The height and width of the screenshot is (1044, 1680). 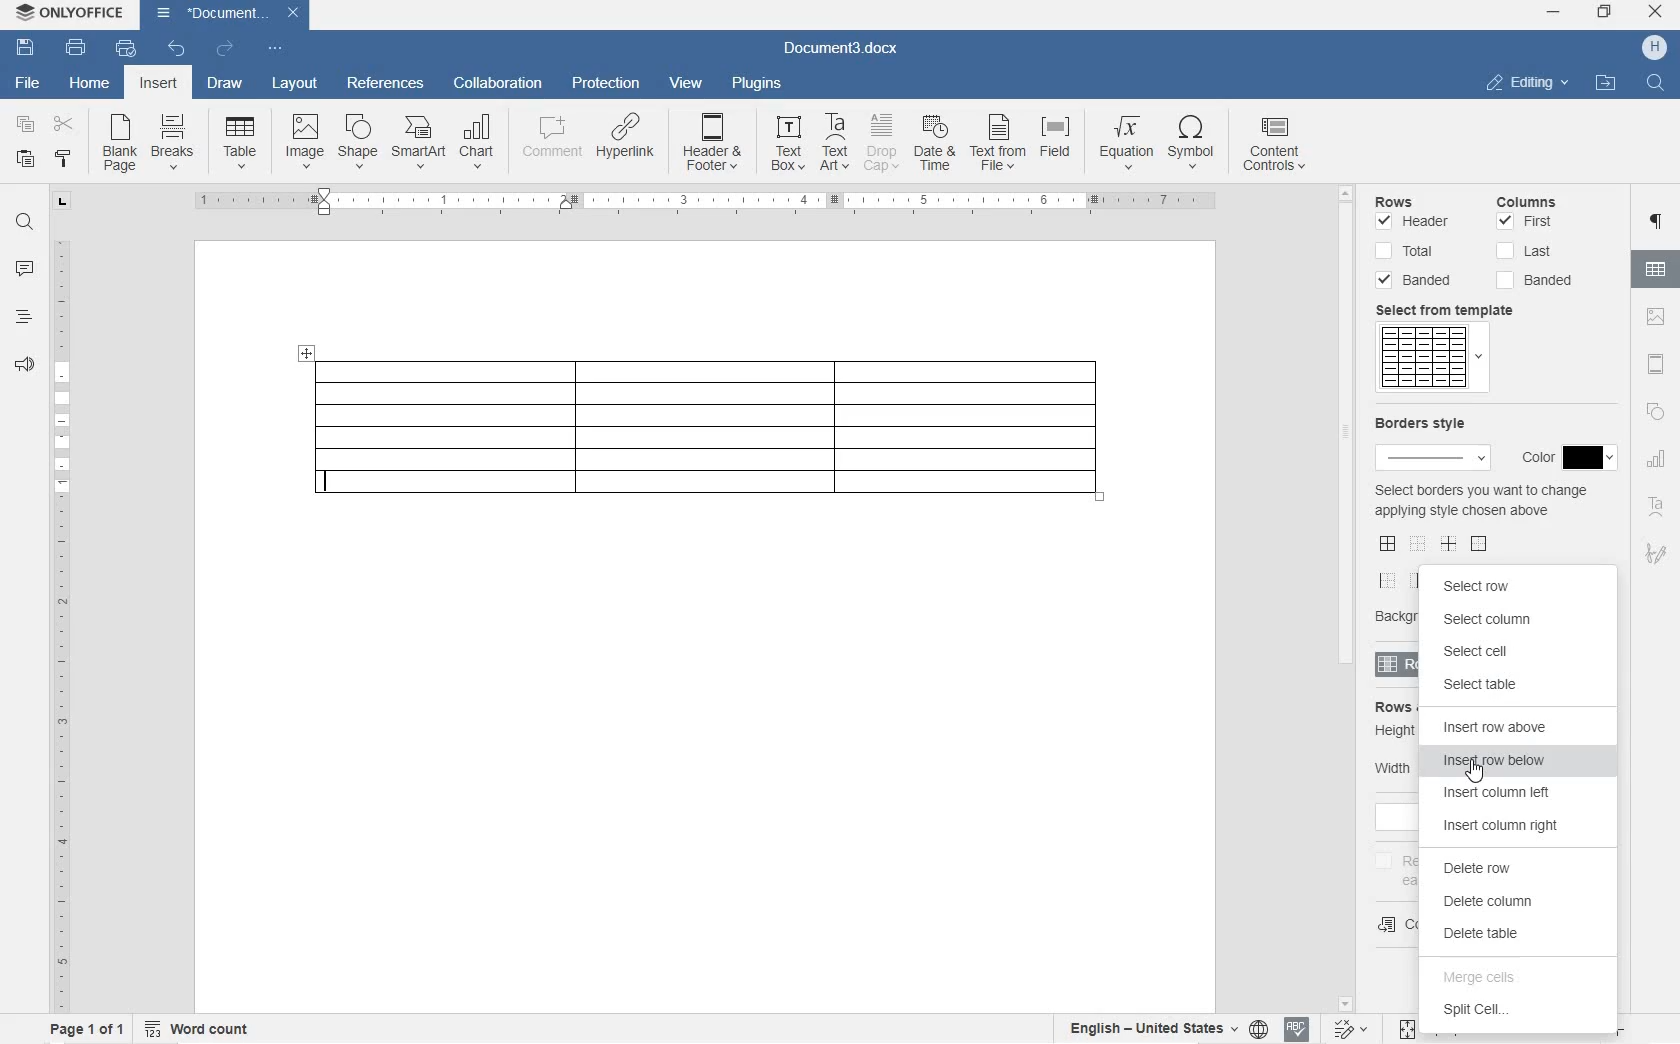 I want to click on Last, so click(x=1525, y=251).